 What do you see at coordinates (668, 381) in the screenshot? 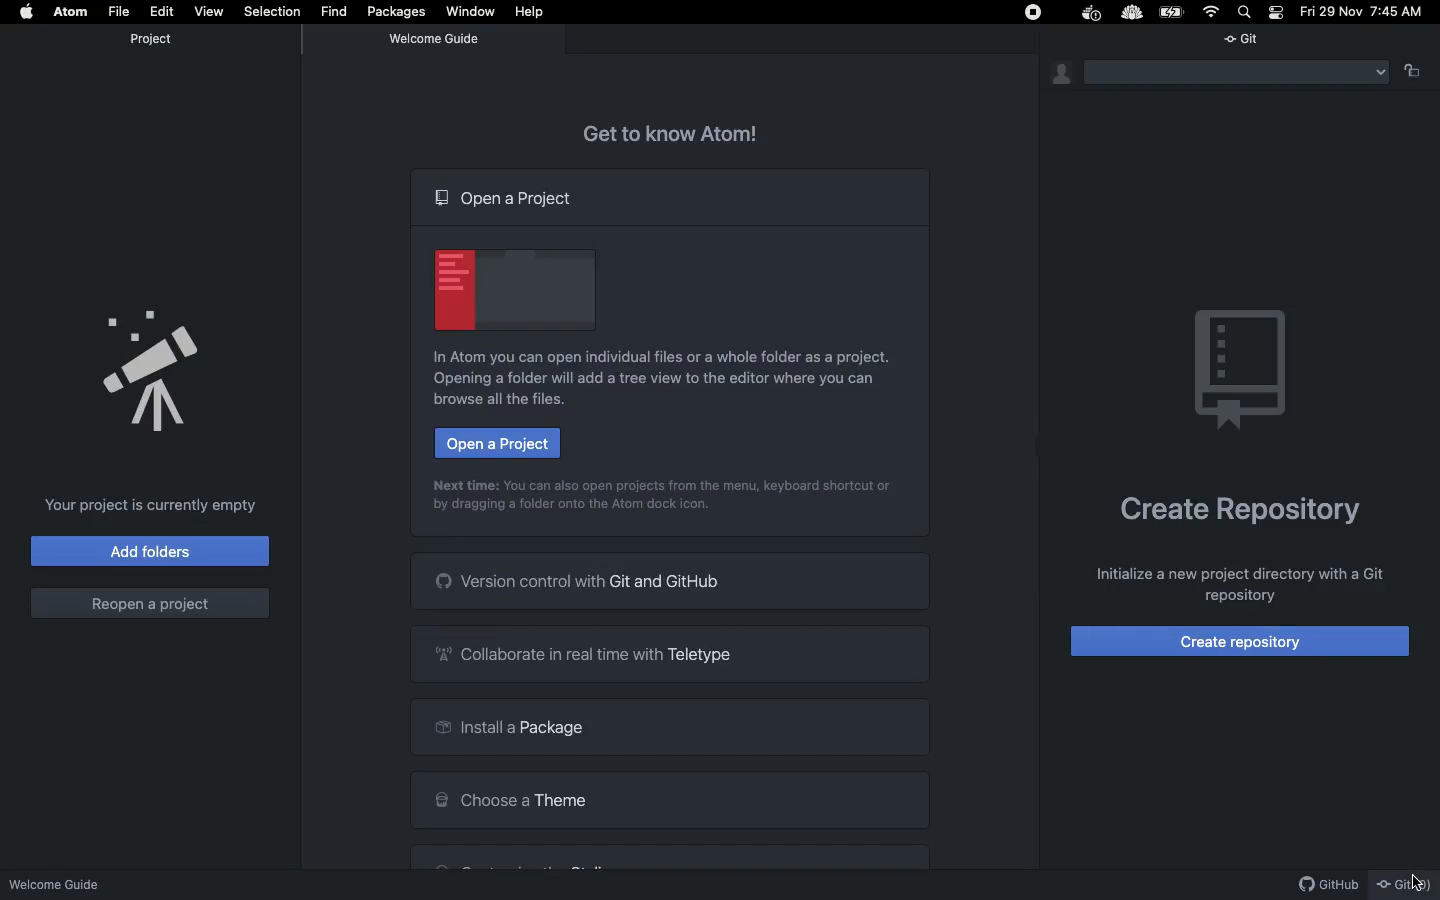
I see `In Atom you can open individual files or a whole folder as a project.
Opening a folder will add a tree view to the editor where you can
browse all the files.` at bounding box center [668, 381].